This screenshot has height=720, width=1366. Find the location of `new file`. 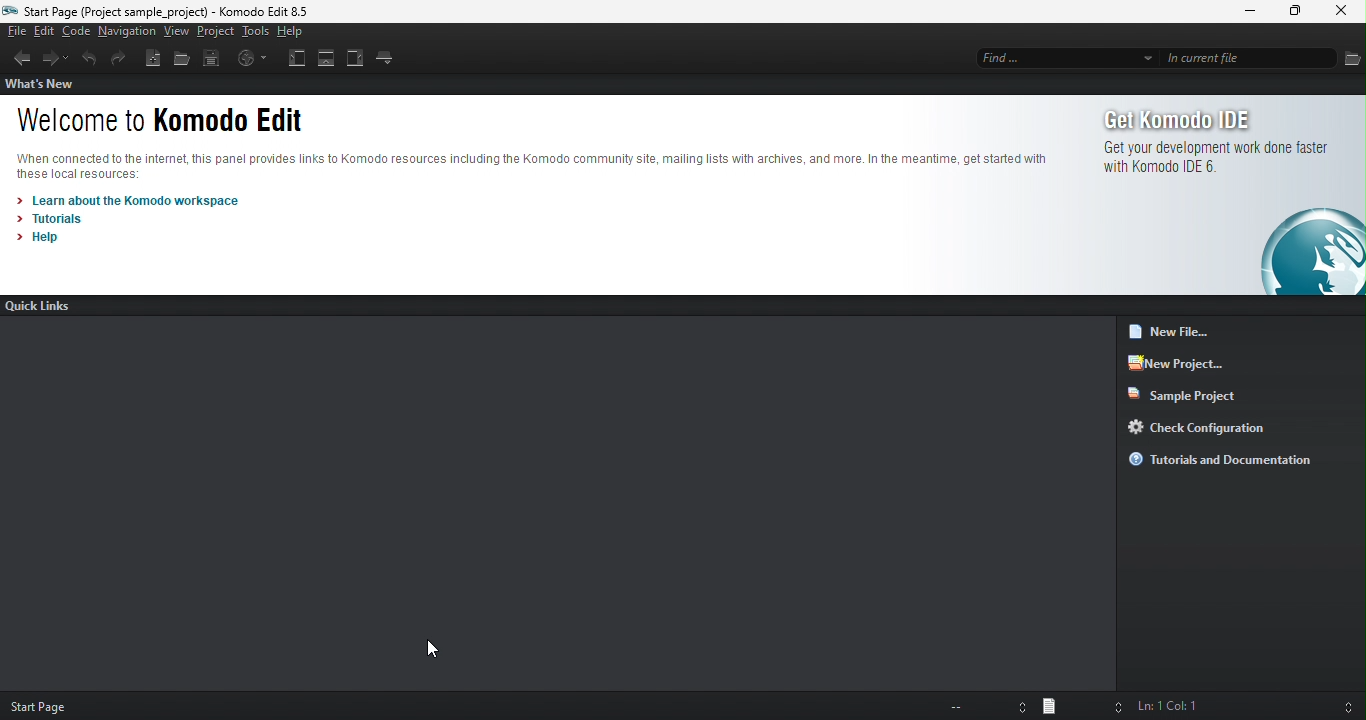

new file is located at coordinates (1169, 330).